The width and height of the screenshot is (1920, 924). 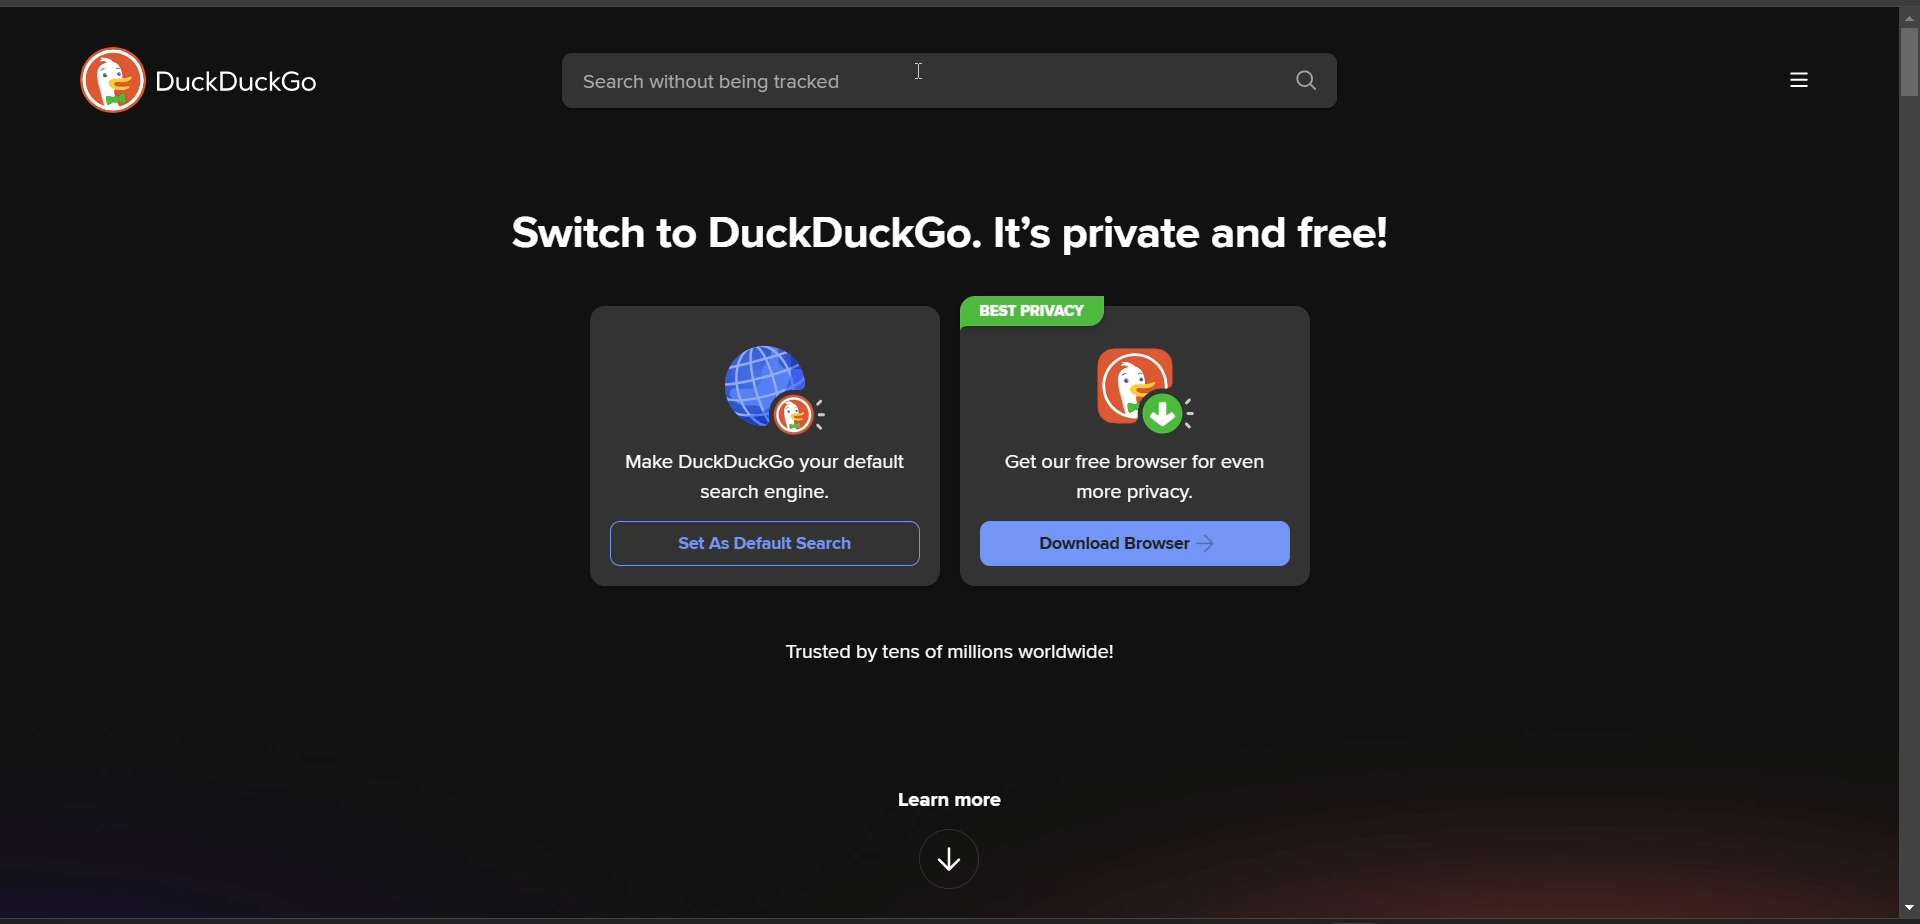 What do you see at coordinates (1130, 545) in the screenshot?
I see `Download Browser` at bounding box center [1130, 545].